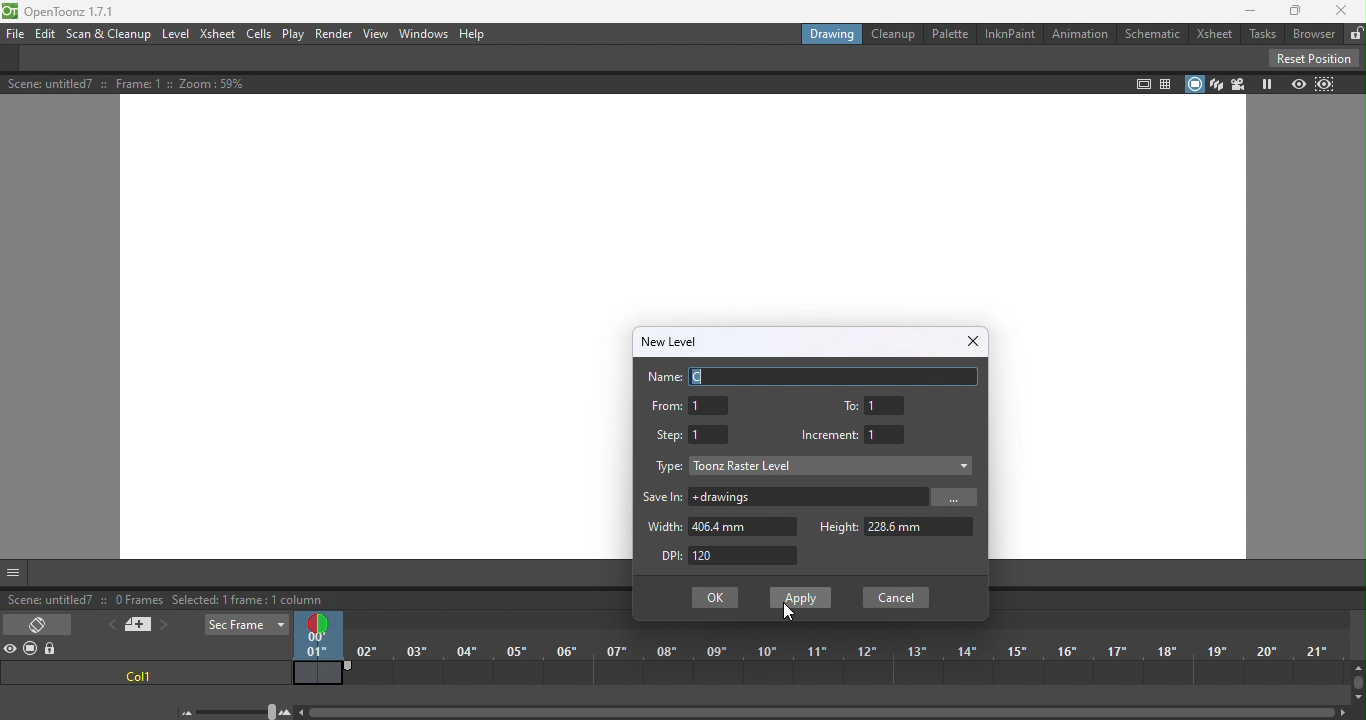 The image size is (1366, 720). Describe the element at coordinates (315, 622) in the screenshot. I see `Double click to toggle onion skin` at that location.